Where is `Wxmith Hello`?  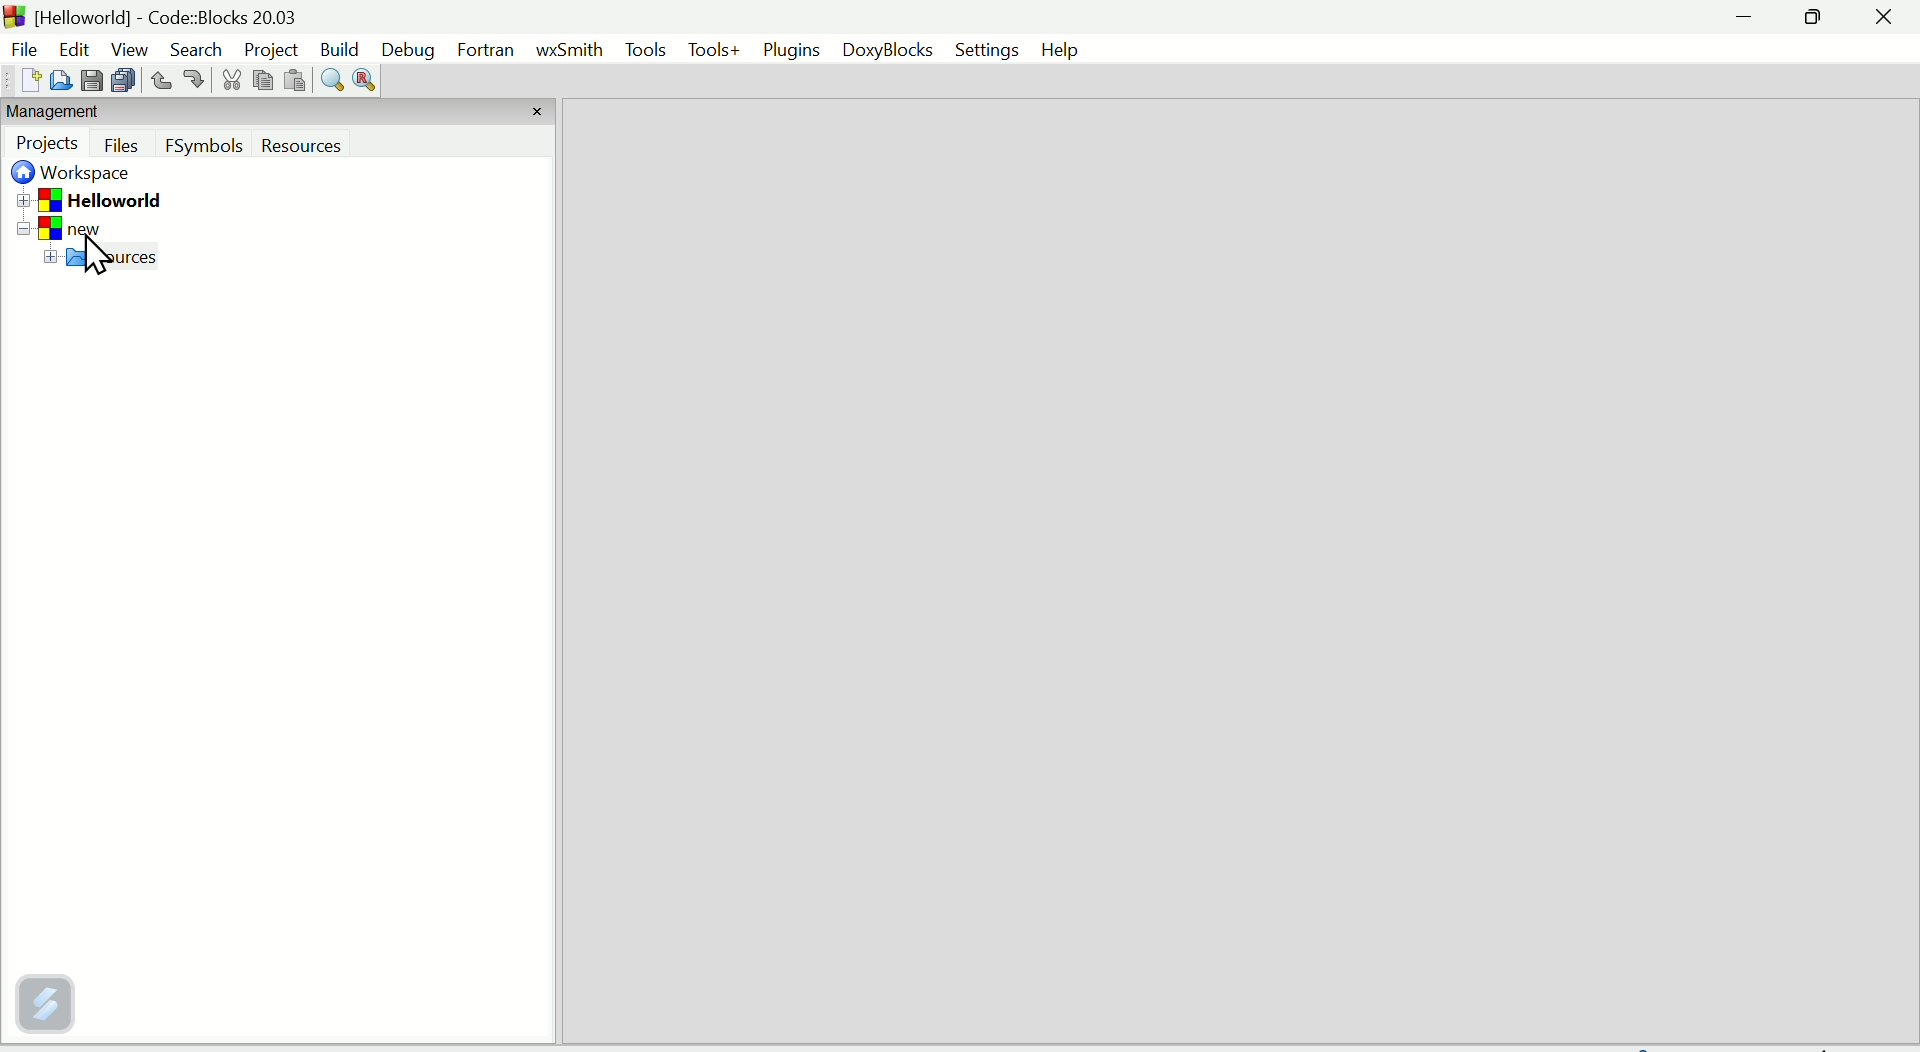
Wxmith Hello is located at coordinates (571, 56).